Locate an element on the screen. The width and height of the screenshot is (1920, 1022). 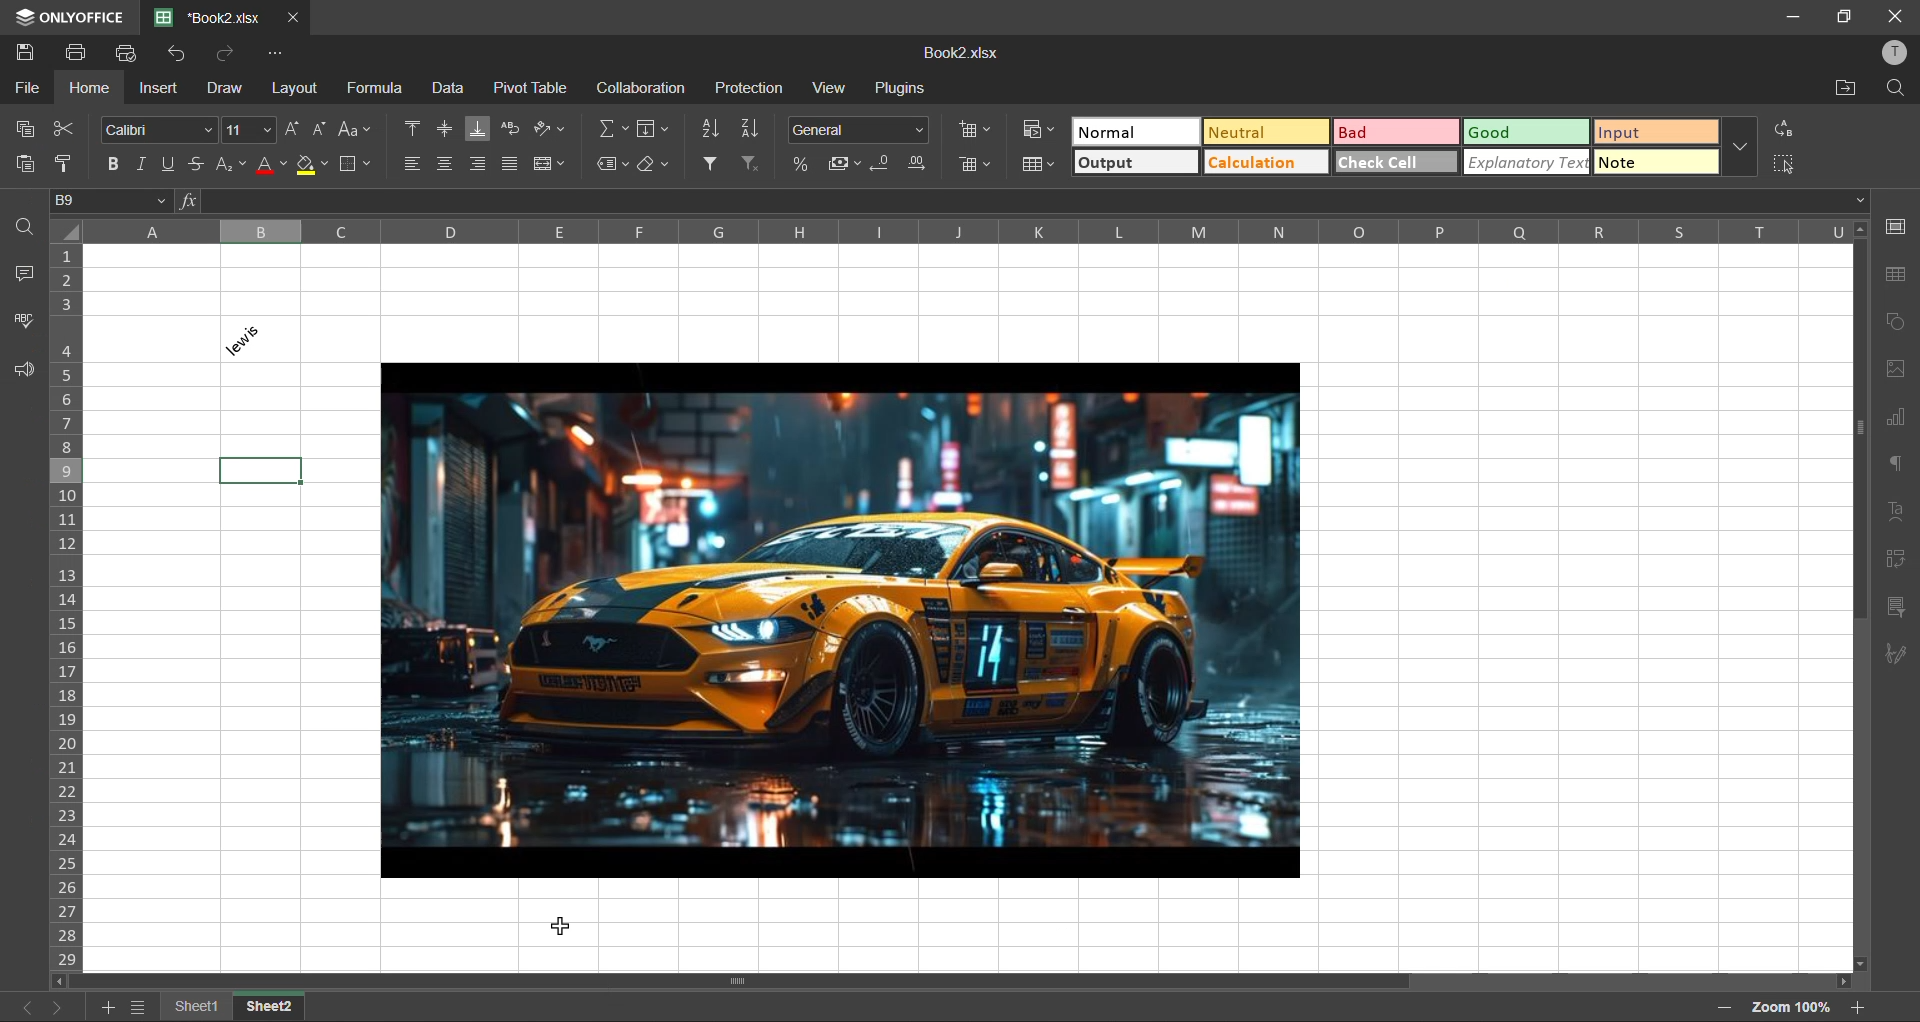
sub/superscript is located at coordinates (231, 165).